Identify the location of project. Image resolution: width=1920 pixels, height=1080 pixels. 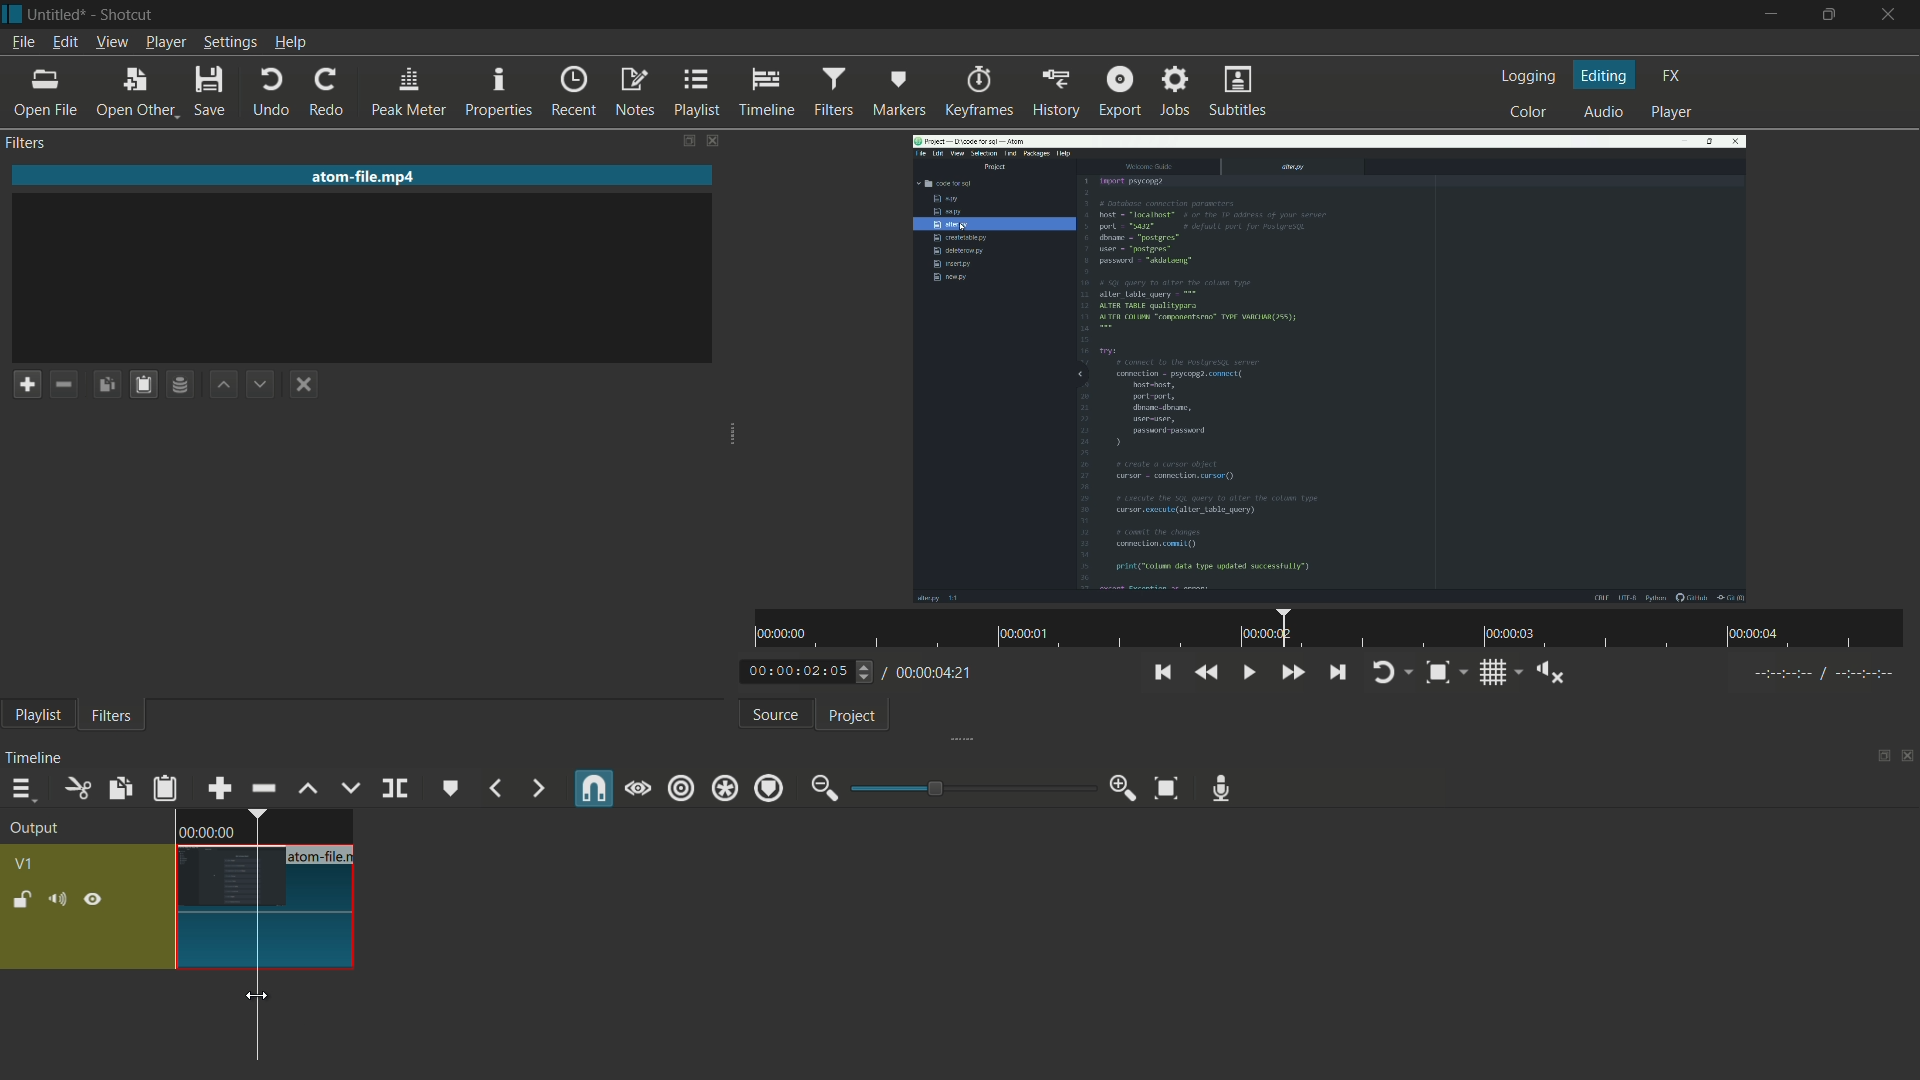
(851, 717).